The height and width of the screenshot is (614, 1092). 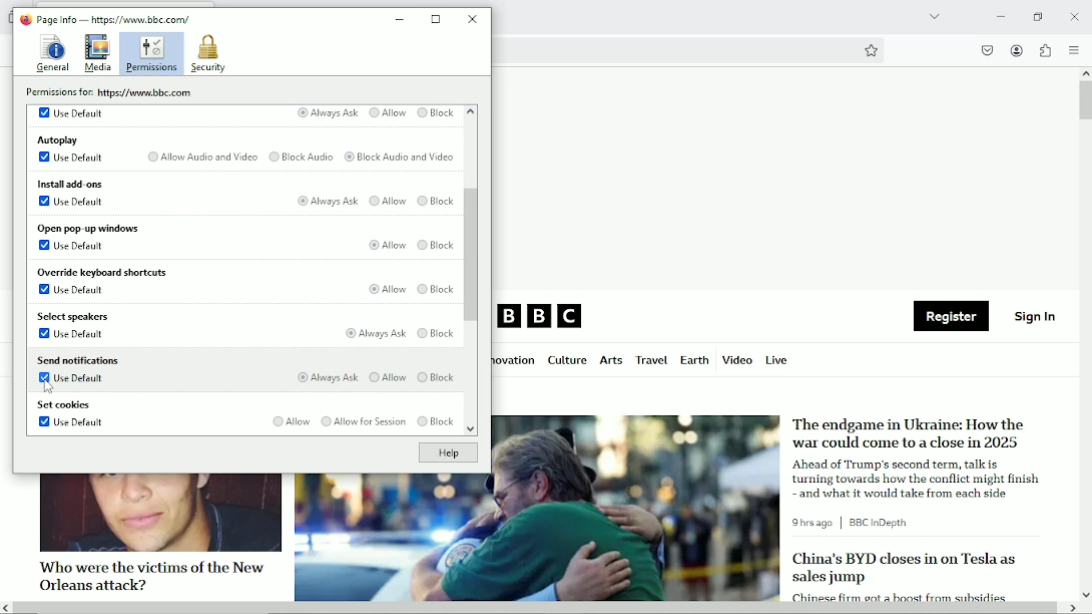 I want to click on Allow audio and video, so click(x=200, y=157).